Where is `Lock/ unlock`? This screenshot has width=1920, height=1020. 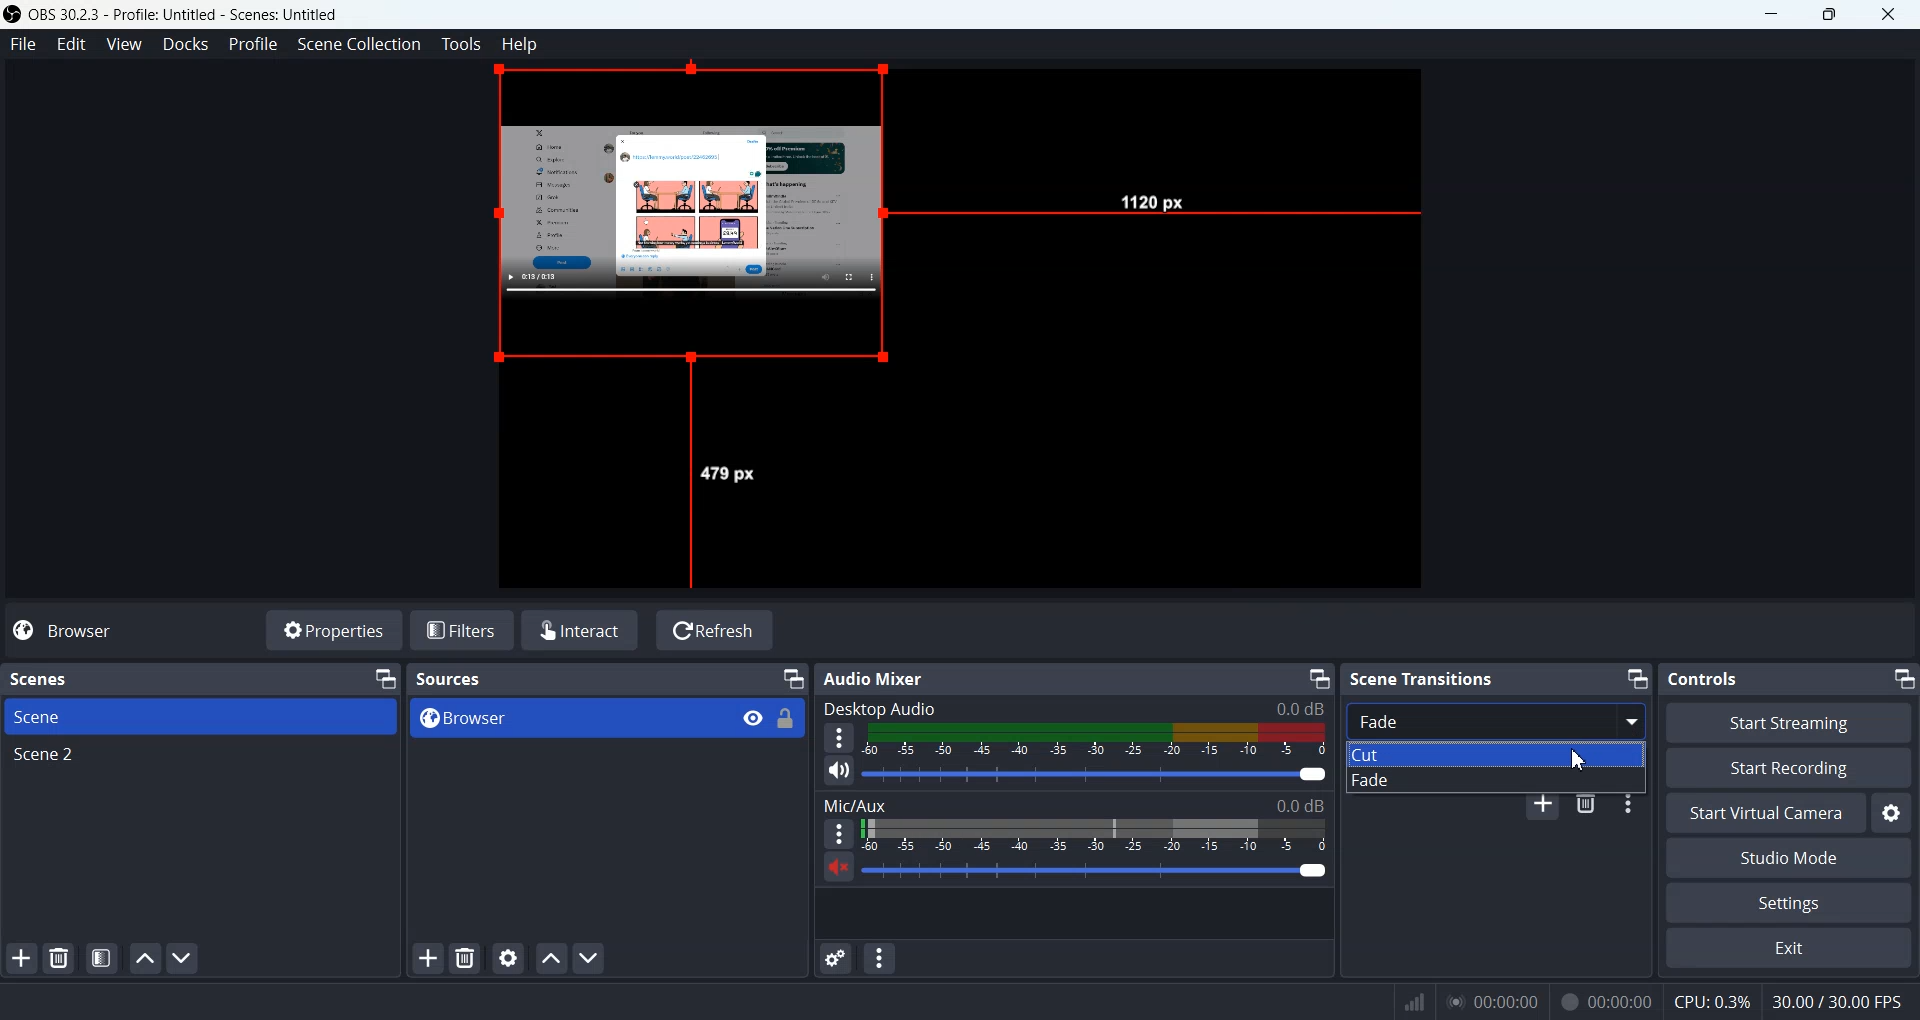 Lock/ unlock is located at coordinates (787, 719).